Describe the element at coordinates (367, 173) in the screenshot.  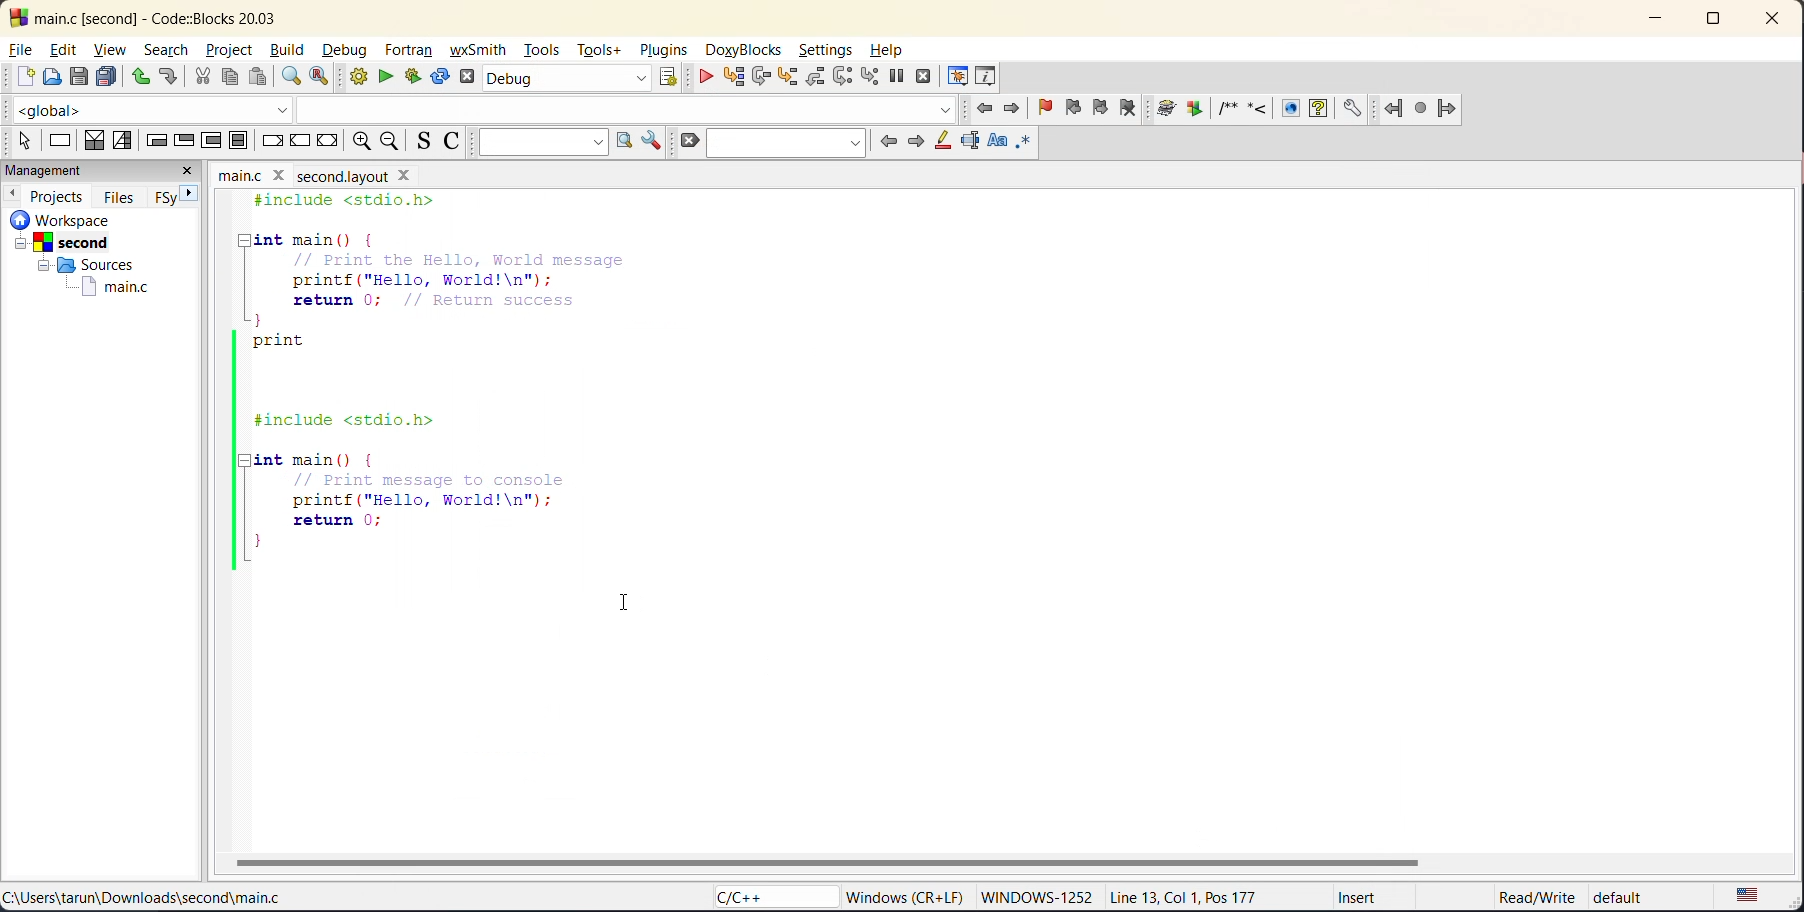
I see `Second layout` at that location.